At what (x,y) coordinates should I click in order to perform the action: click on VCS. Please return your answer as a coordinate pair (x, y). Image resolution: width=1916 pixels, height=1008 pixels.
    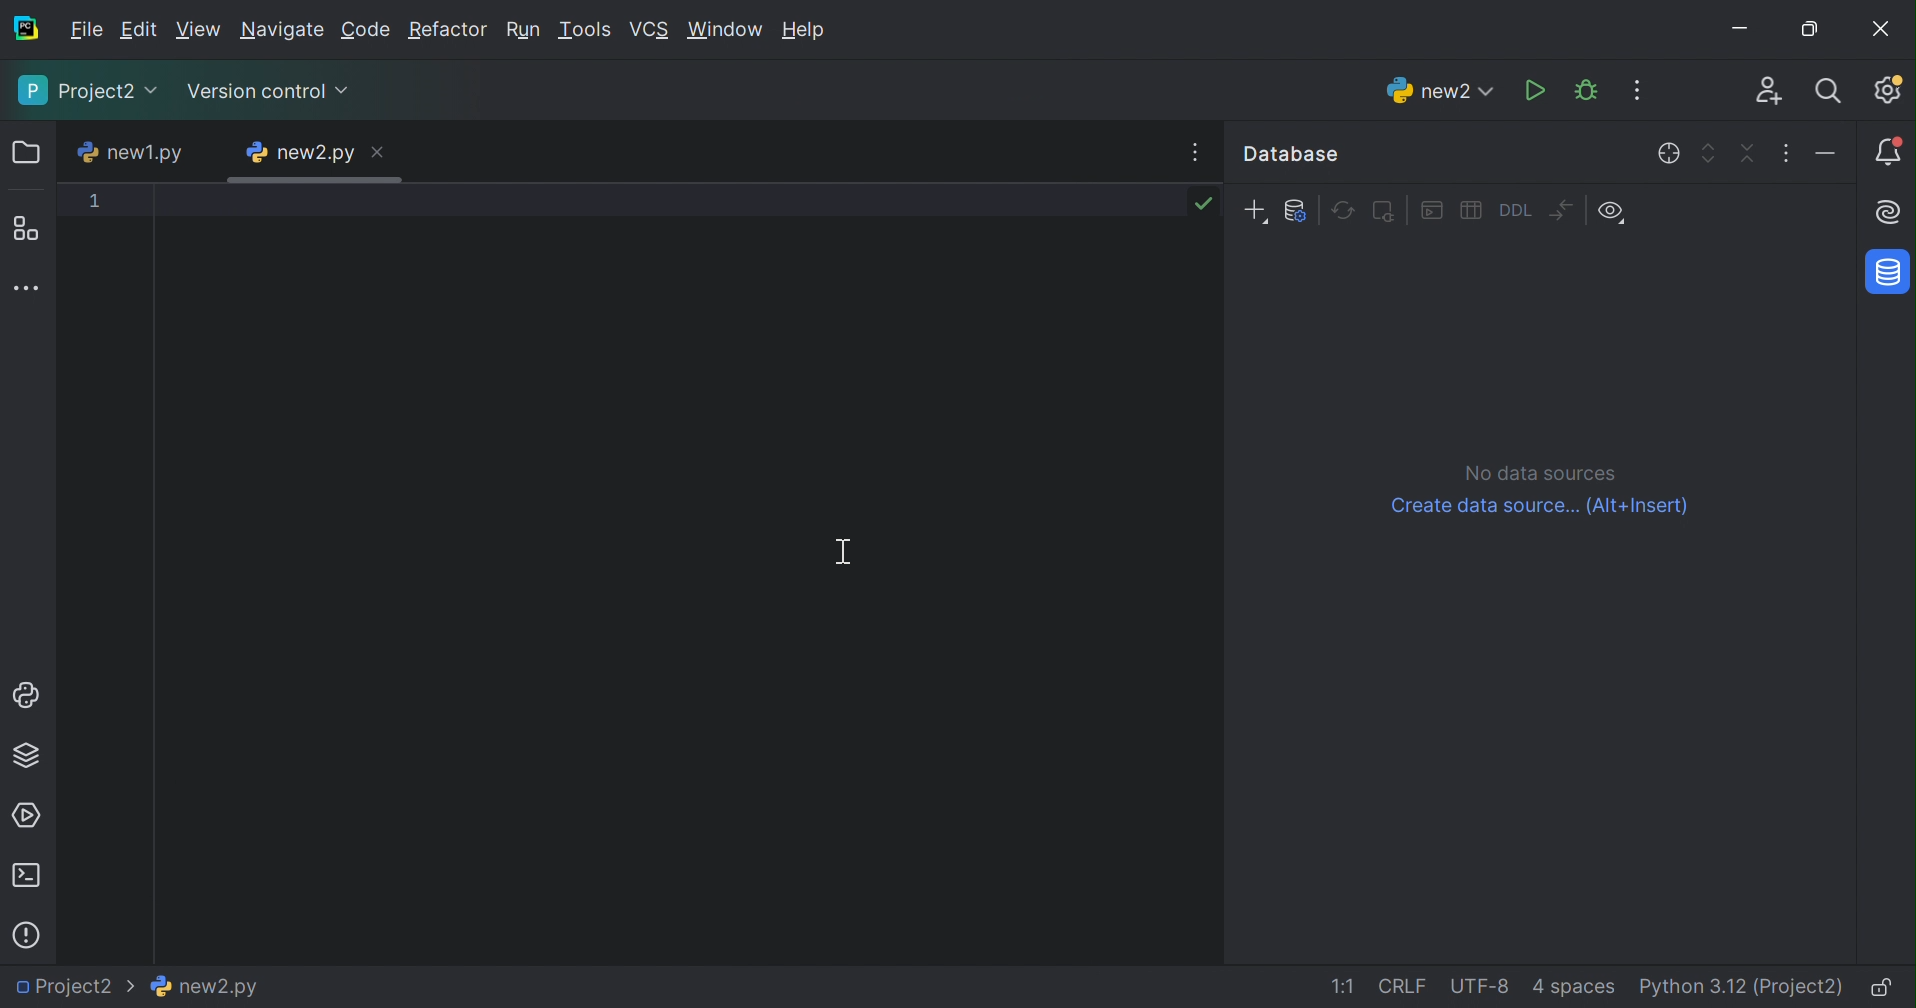
    Looking at the image, I should click on (648, 27).